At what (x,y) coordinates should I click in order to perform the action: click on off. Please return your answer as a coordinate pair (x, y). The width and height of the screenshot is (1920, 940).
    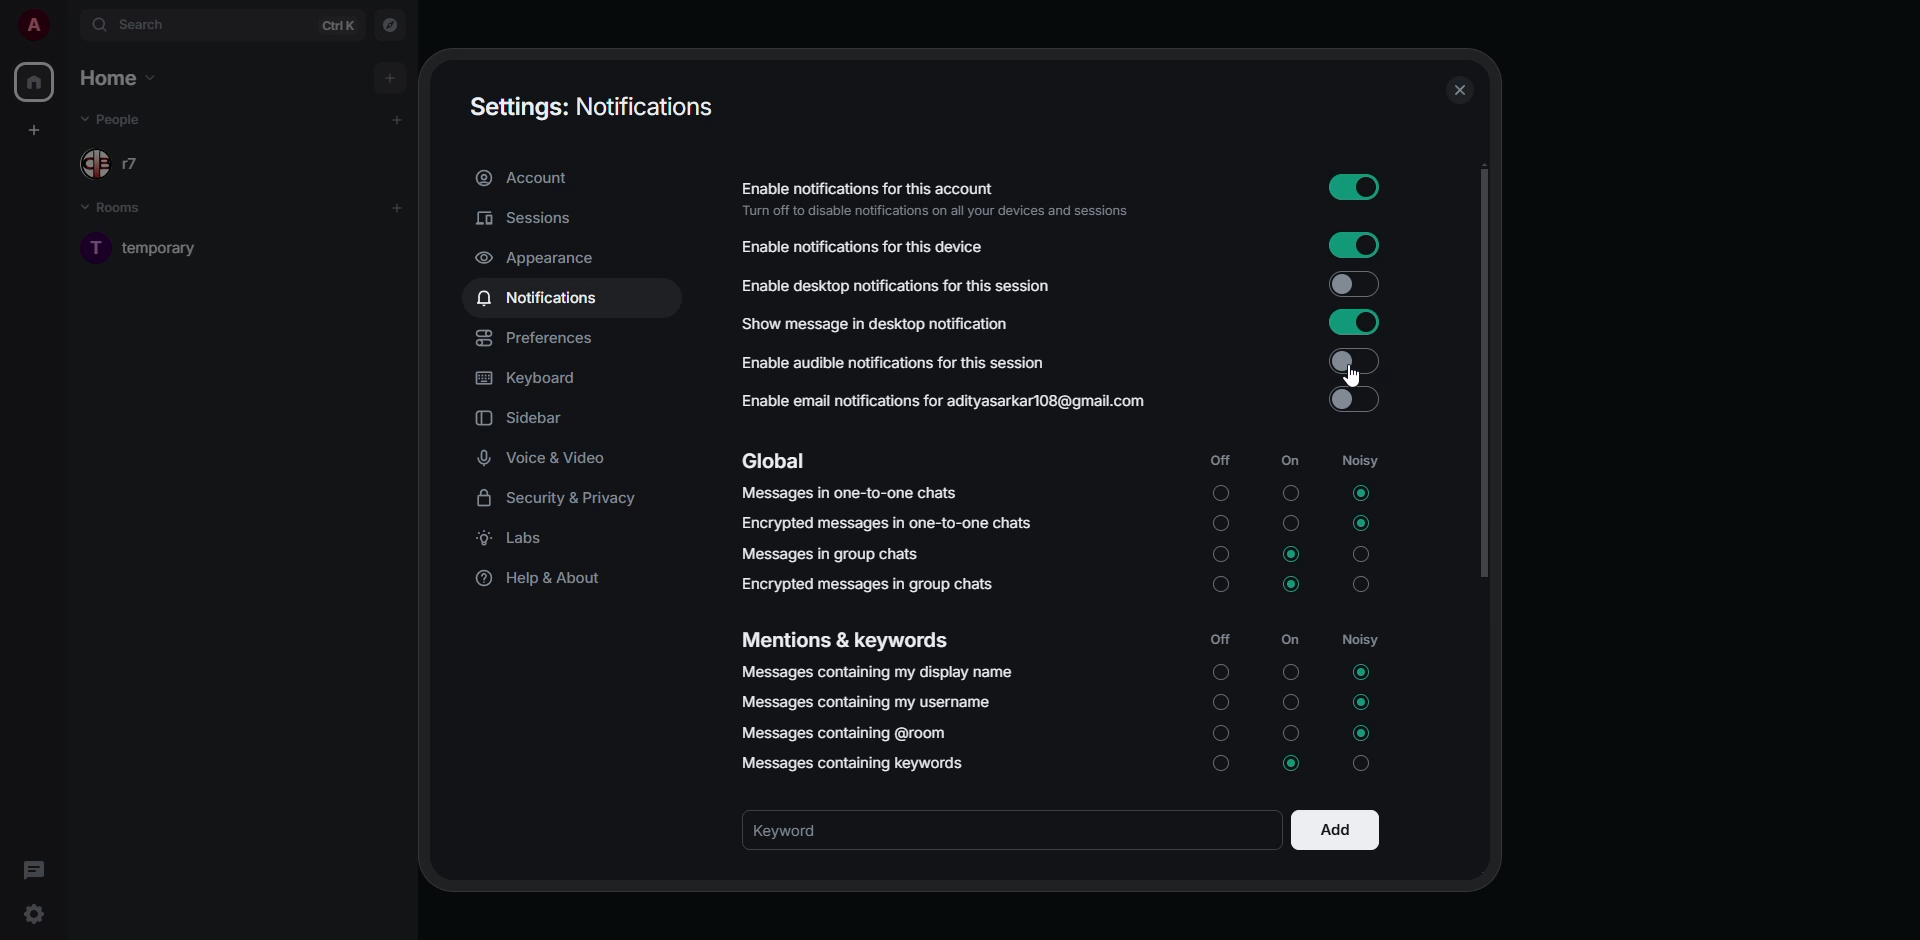
    Looking at the image, I should click on (1226, 463).